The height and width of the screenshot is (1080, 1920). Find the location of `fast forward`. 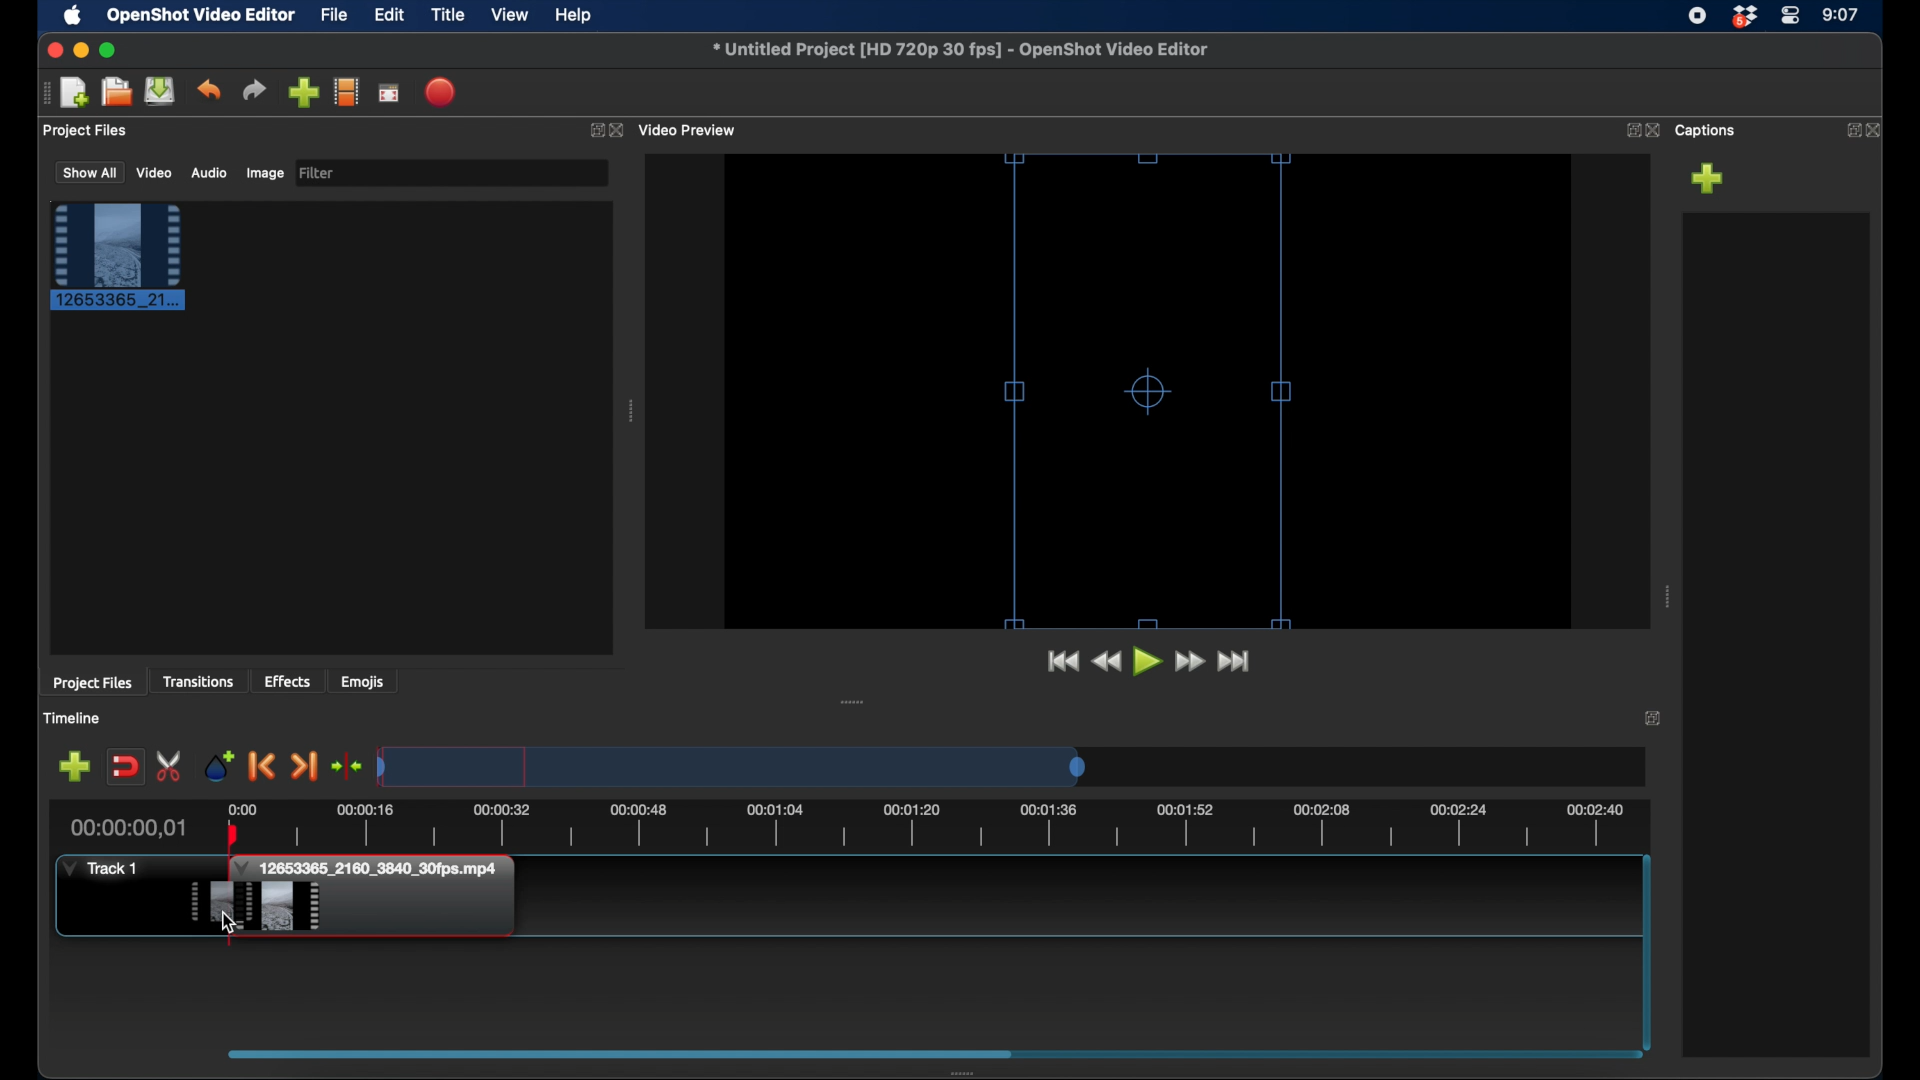

fast forward is located at coordinates (1191, 661).